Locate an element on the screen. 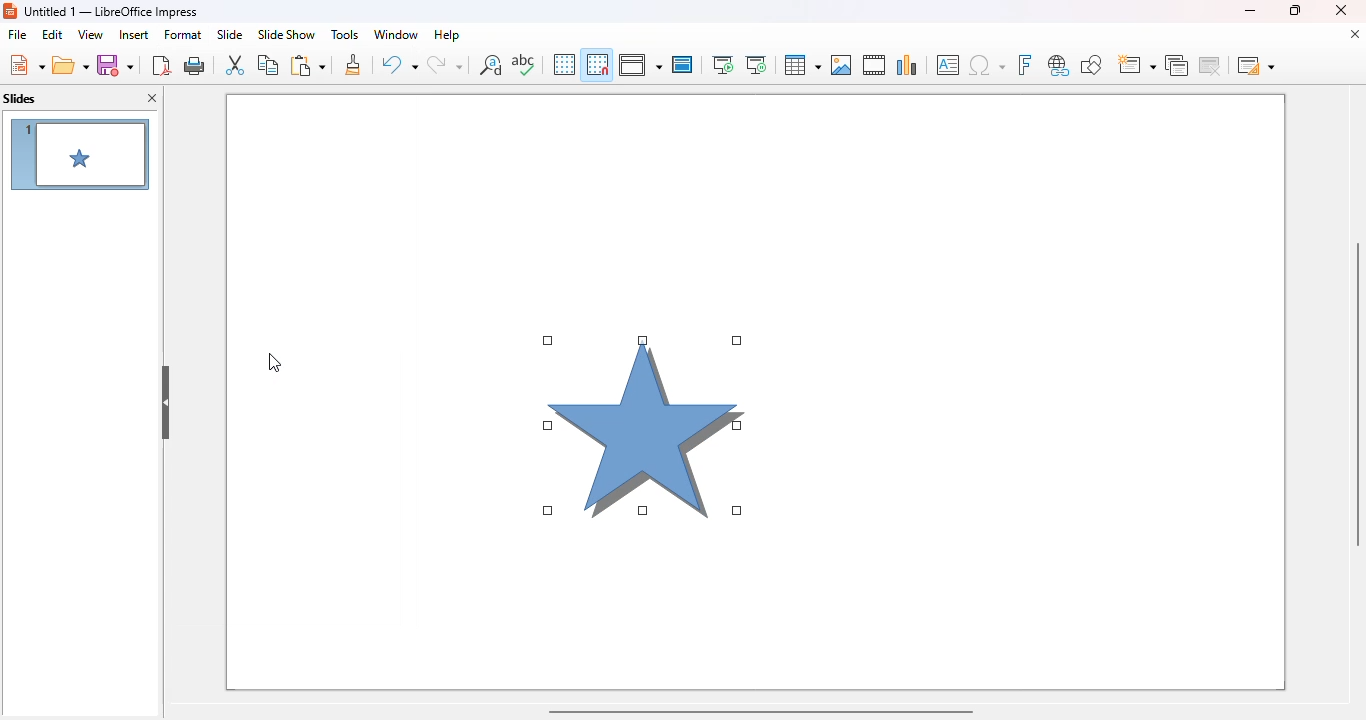 This screenshot has width=1366, height=720. insert audio or video is located at coordinates (874, 64).